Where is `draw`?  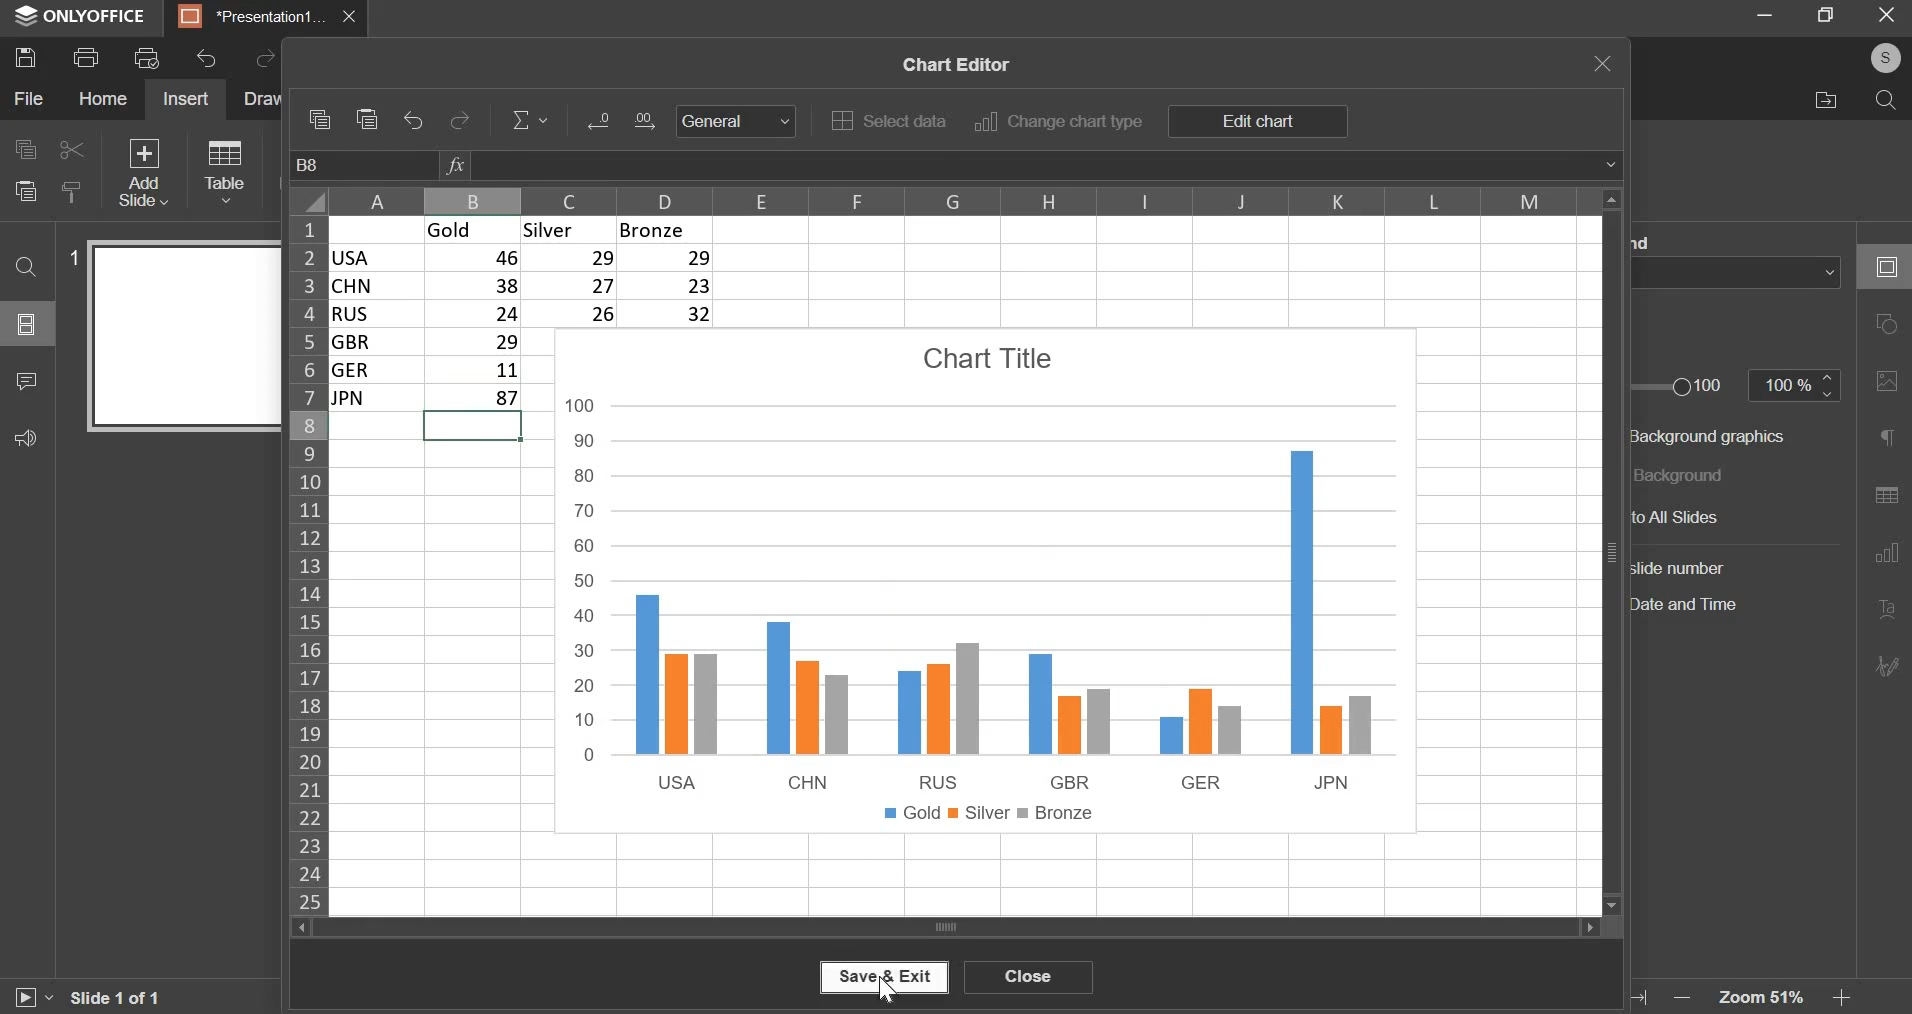 draw is located at coordinates (264, 99).